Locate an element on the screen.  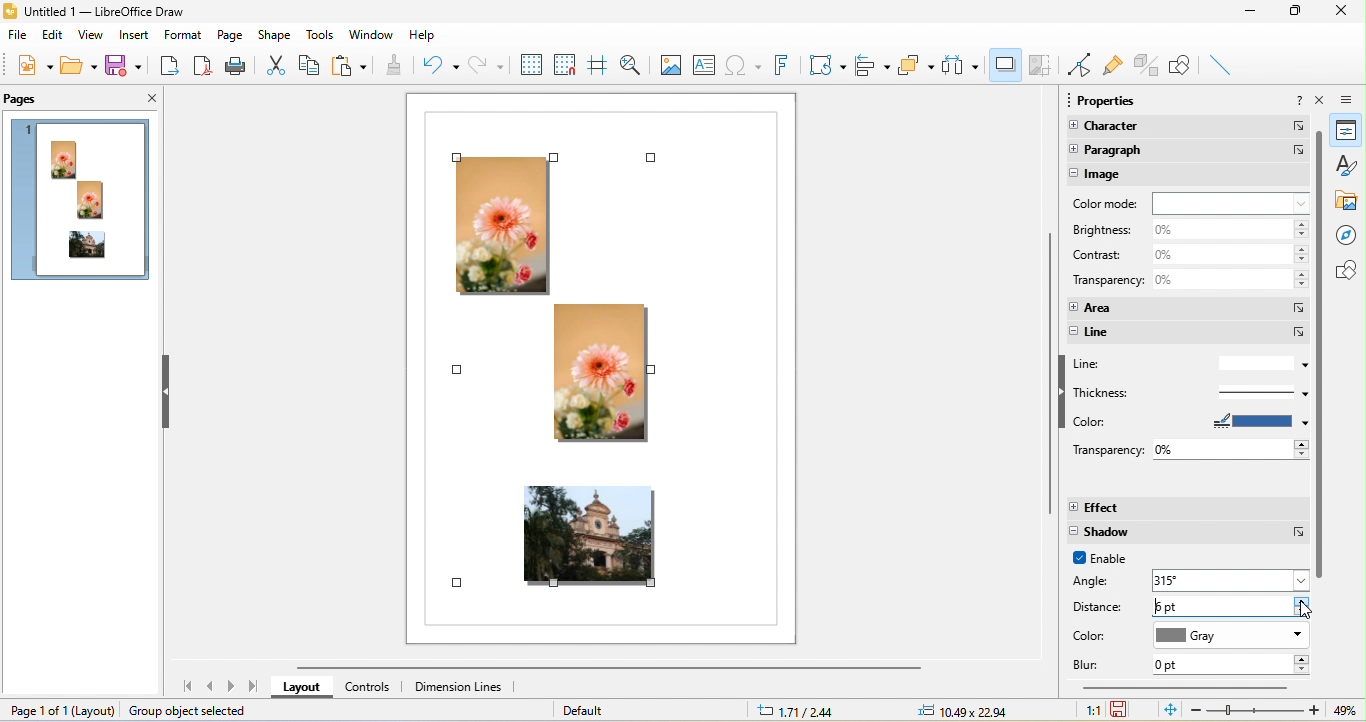
shadow is located at coordinates (1004, 65).